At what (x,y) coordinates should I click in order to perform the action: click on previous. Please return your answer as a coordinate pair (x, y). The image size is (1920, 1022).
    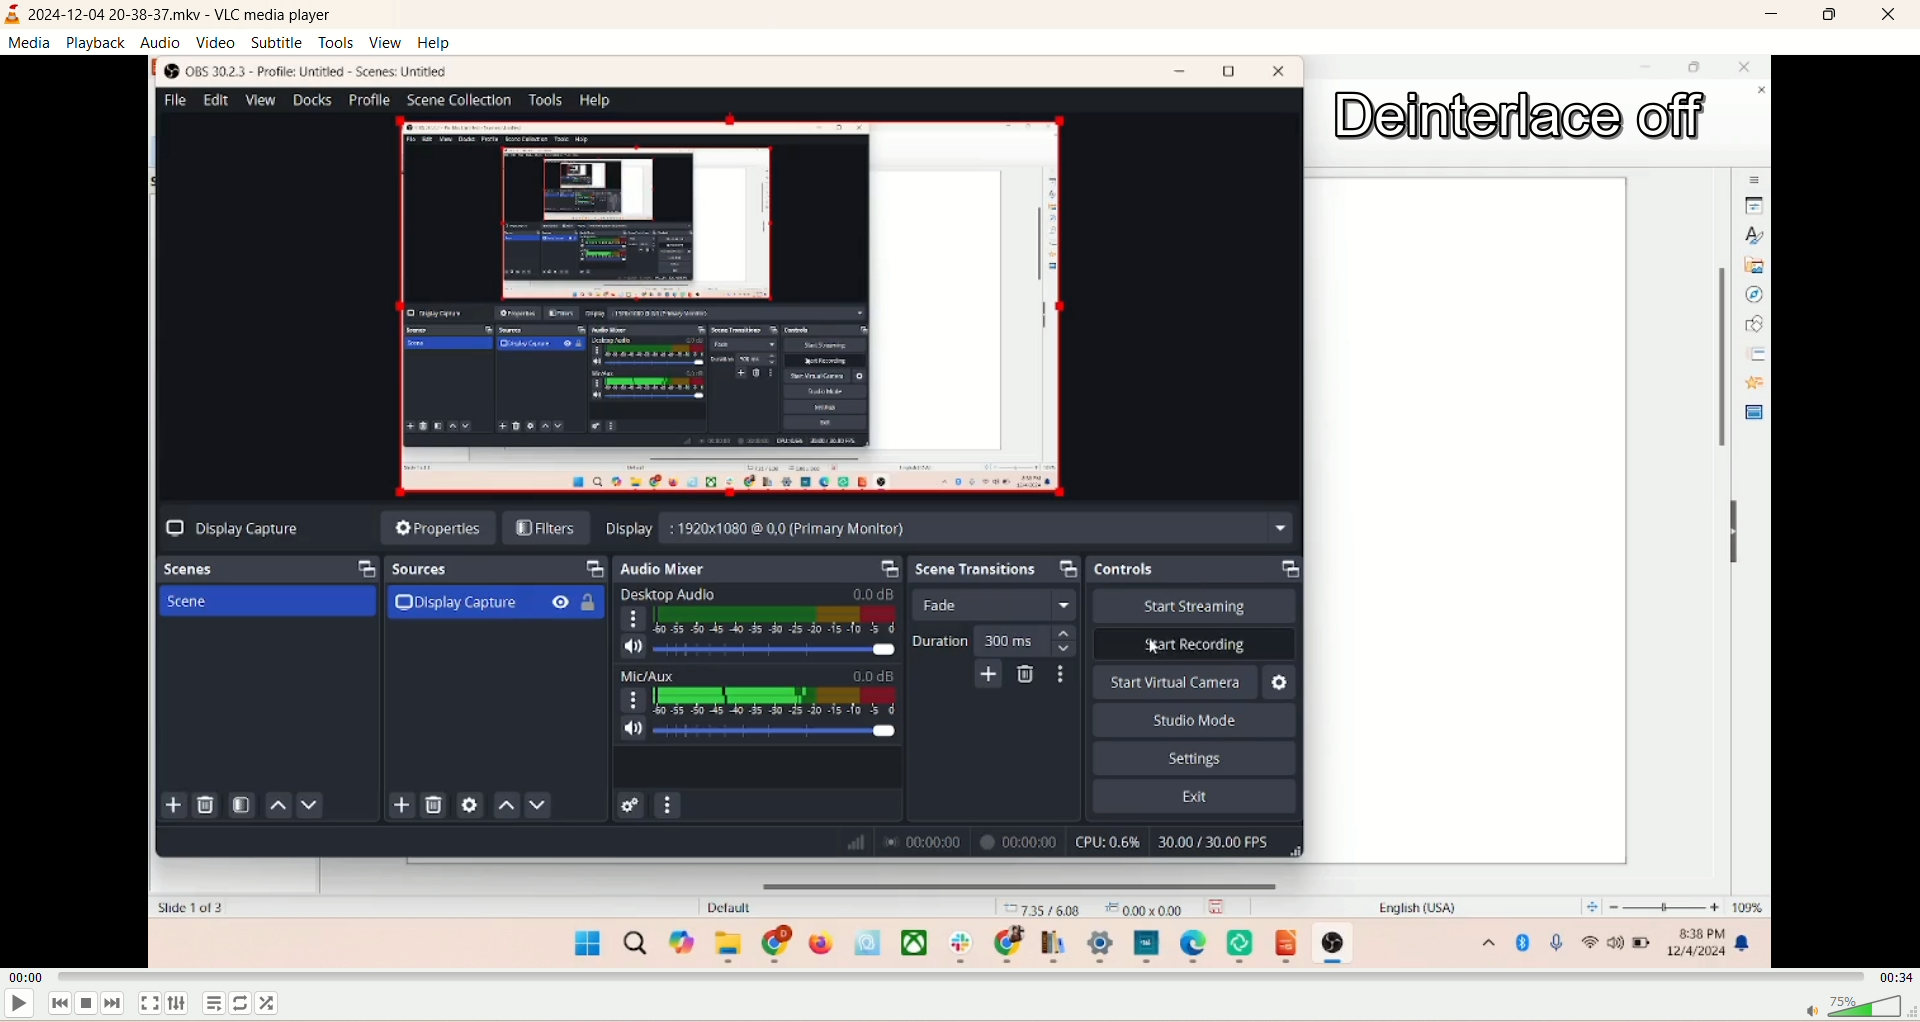
    Looking at the image, I should click on (57, 1007).